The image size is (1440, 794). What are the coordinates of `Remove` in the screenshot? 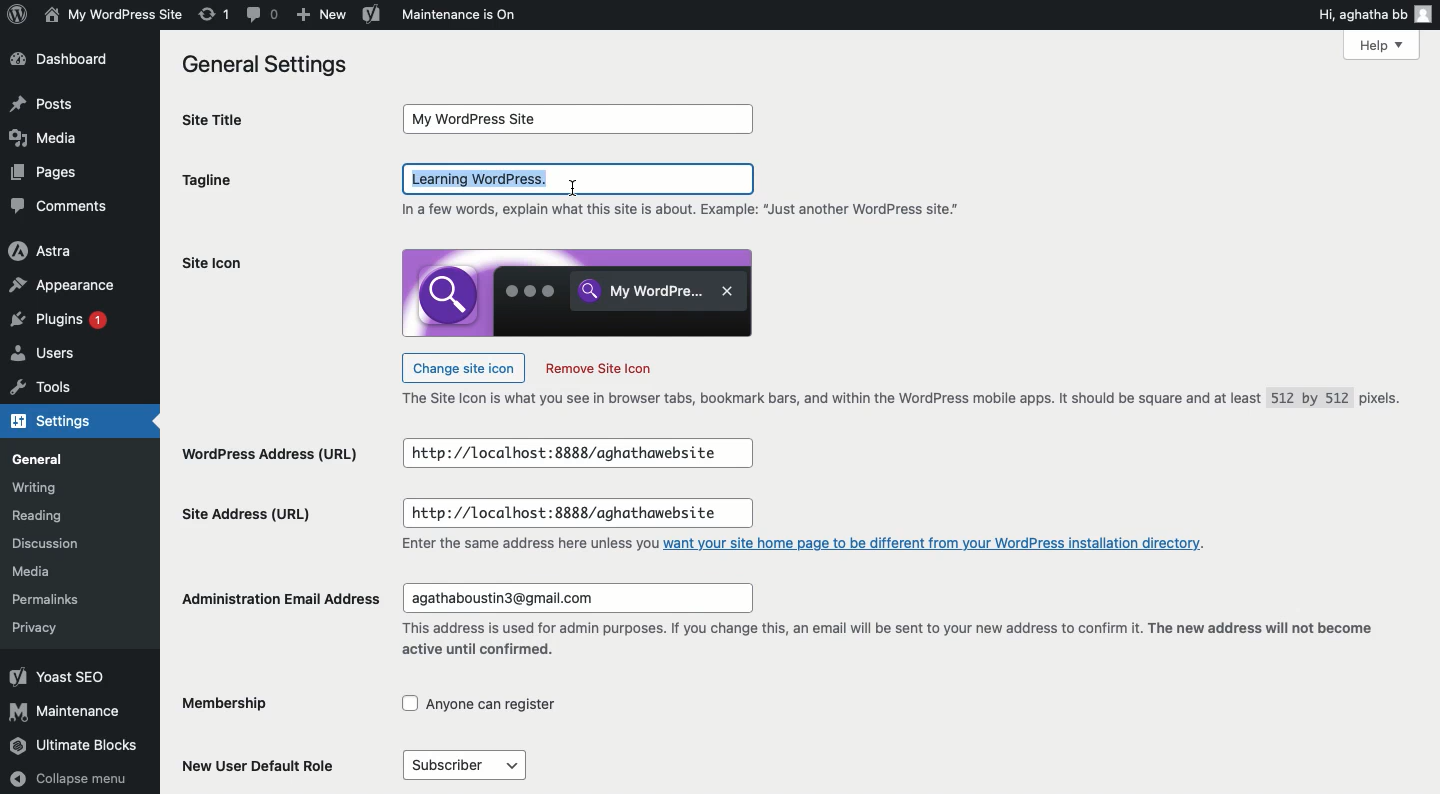 It's located at (598, 369).